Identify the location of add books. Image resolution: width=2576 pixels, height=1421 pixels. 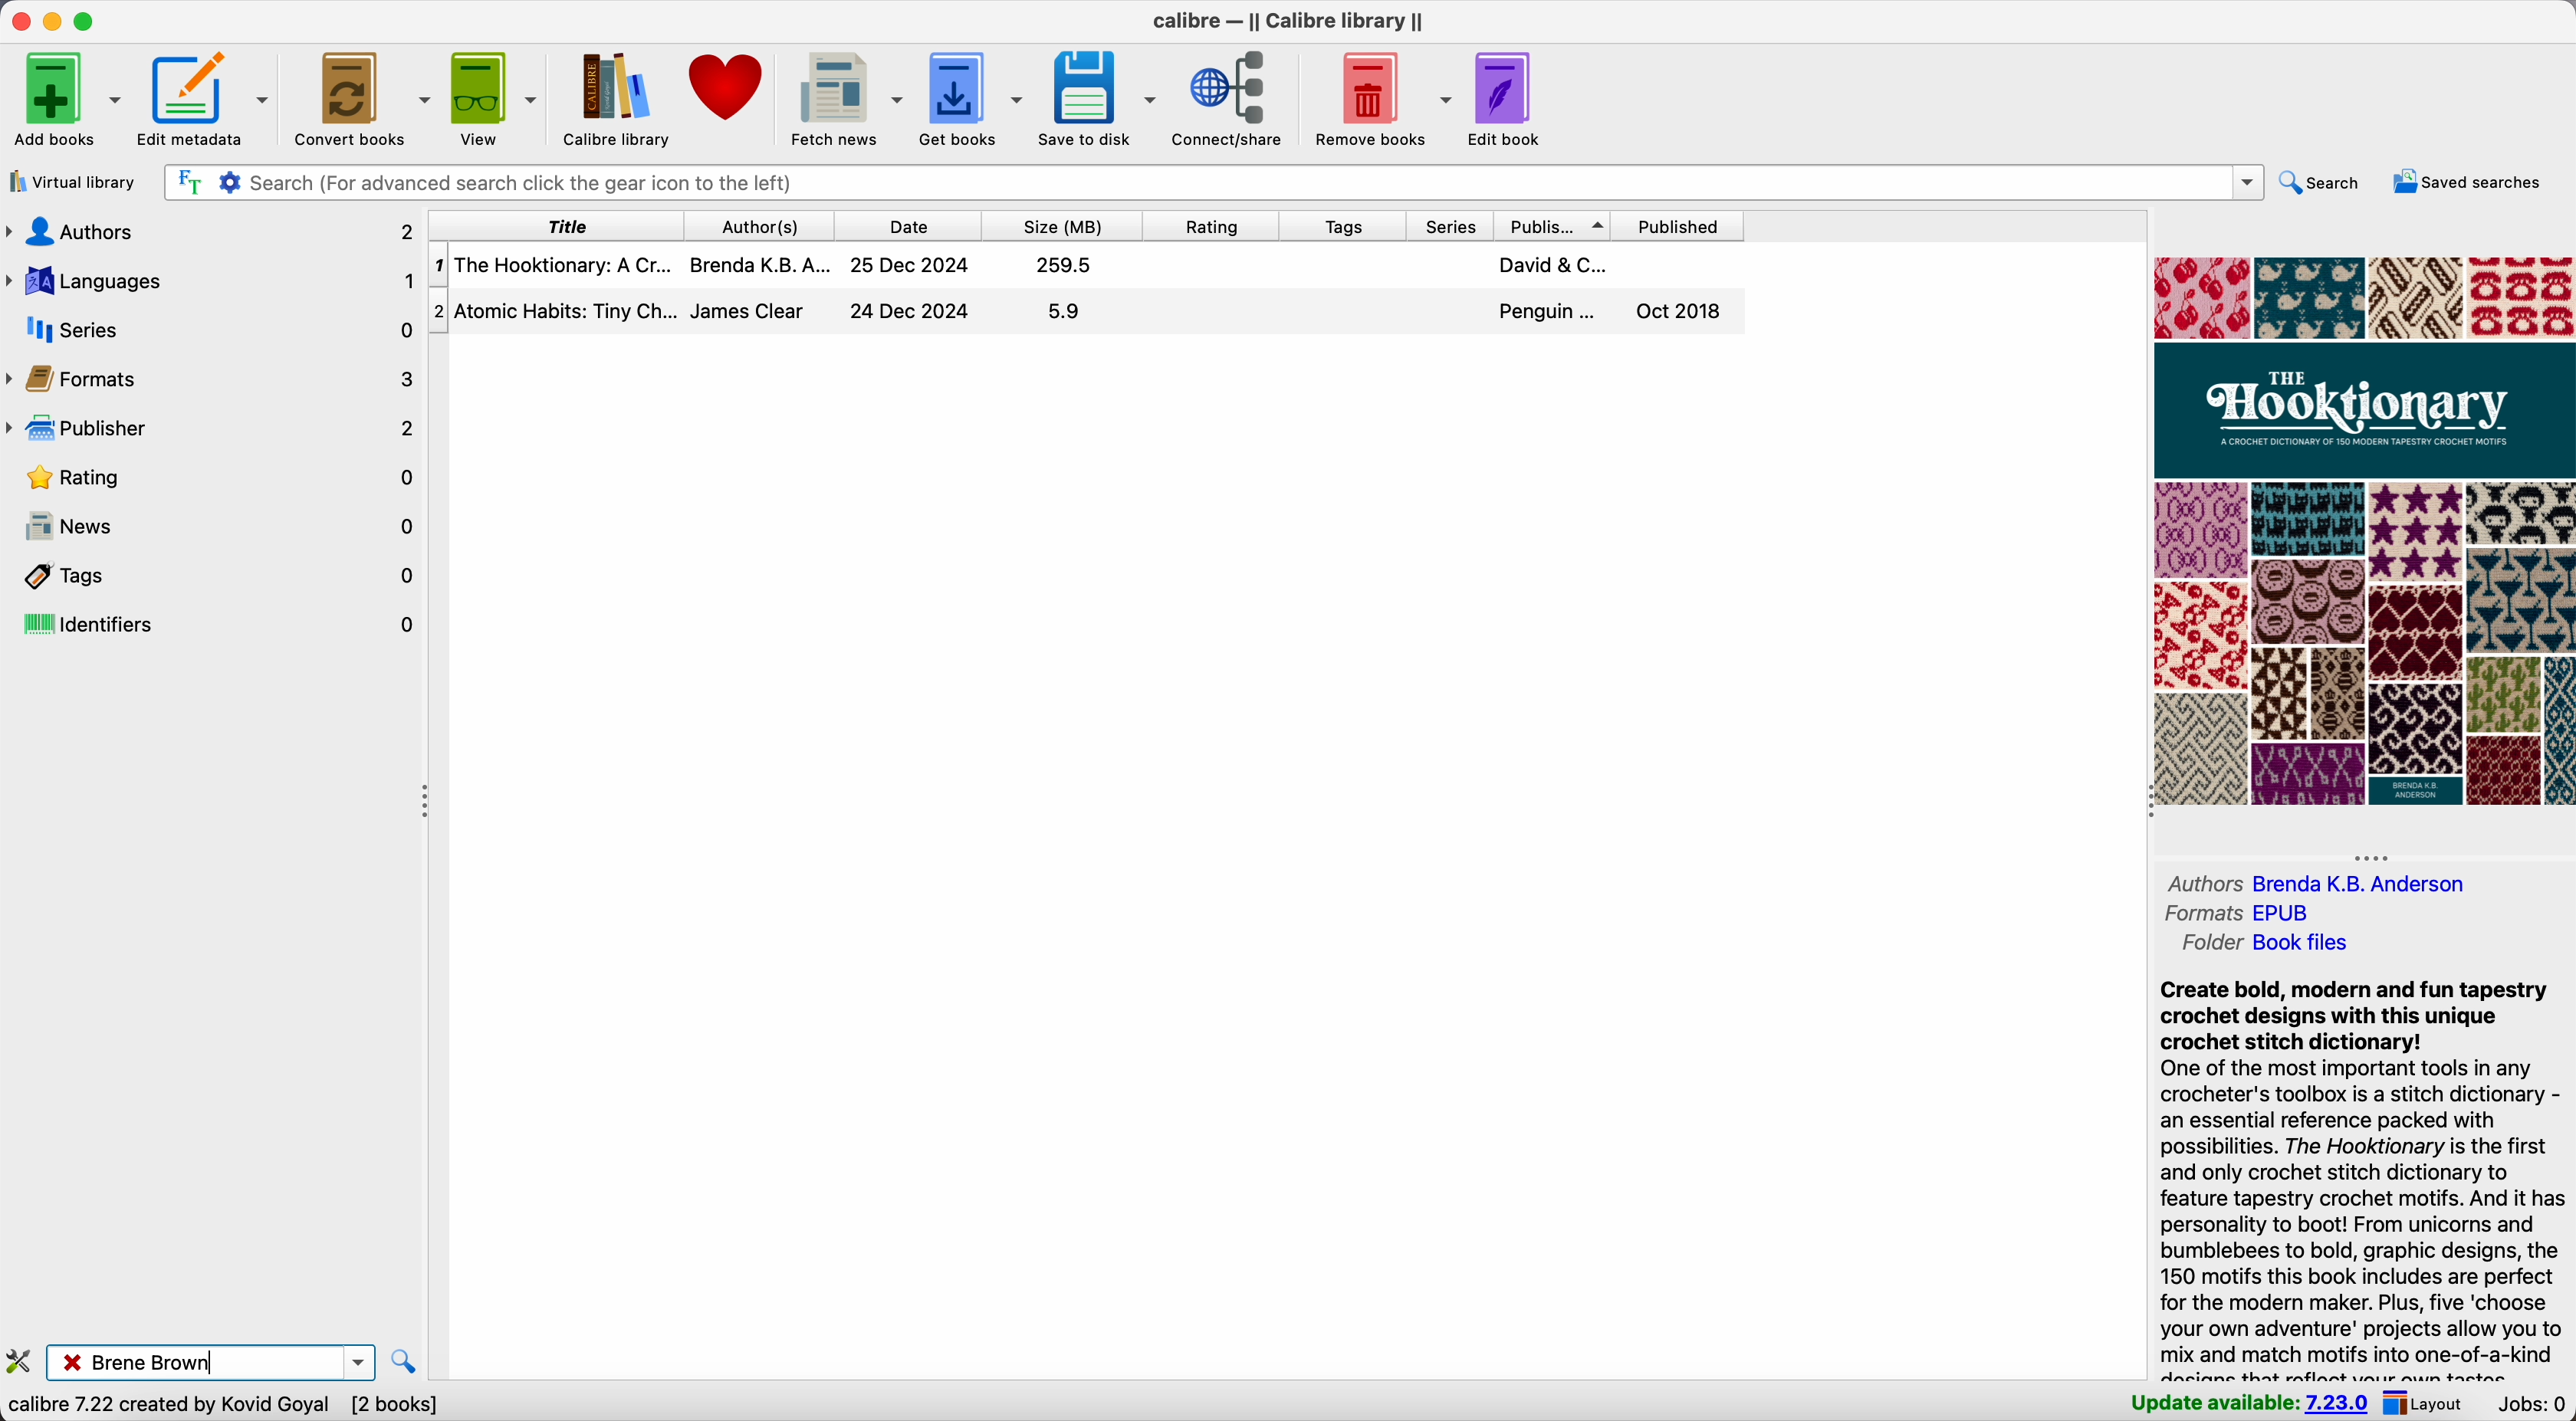
(63, 101).